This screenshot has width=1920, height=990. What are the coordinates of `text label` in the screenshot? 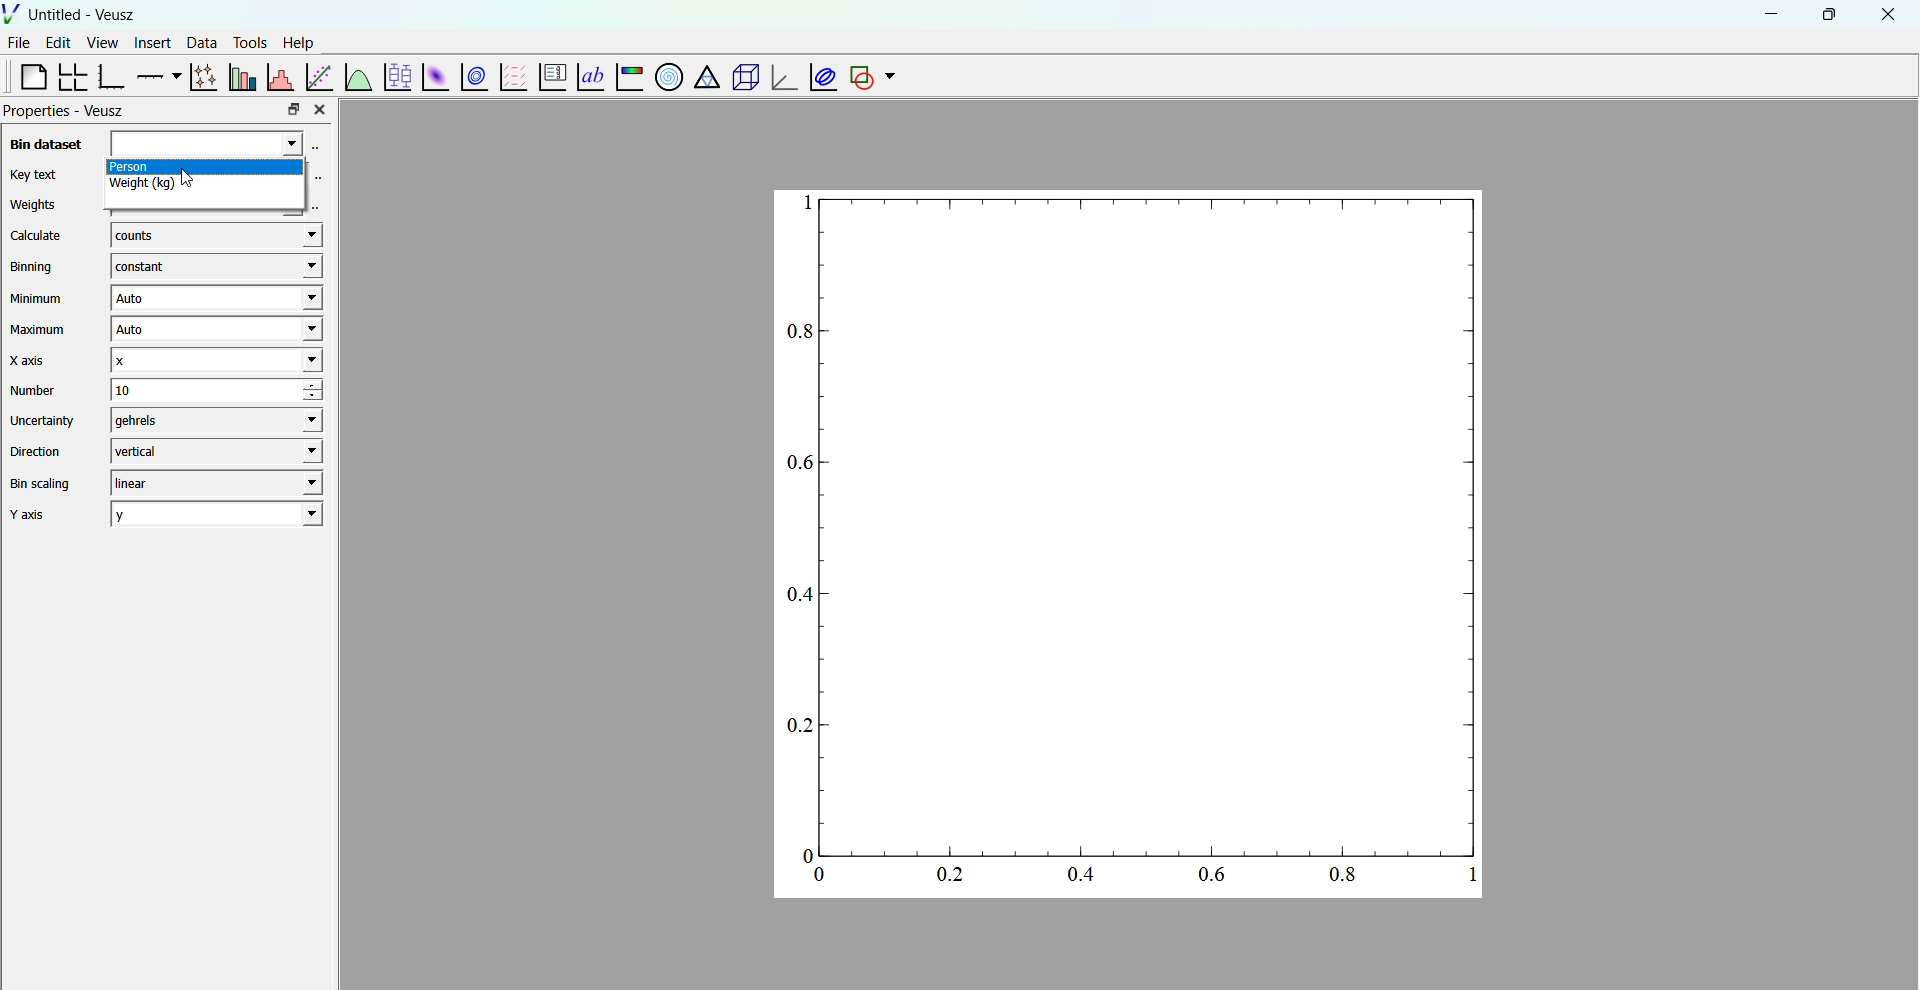 It's located at (588, 75).